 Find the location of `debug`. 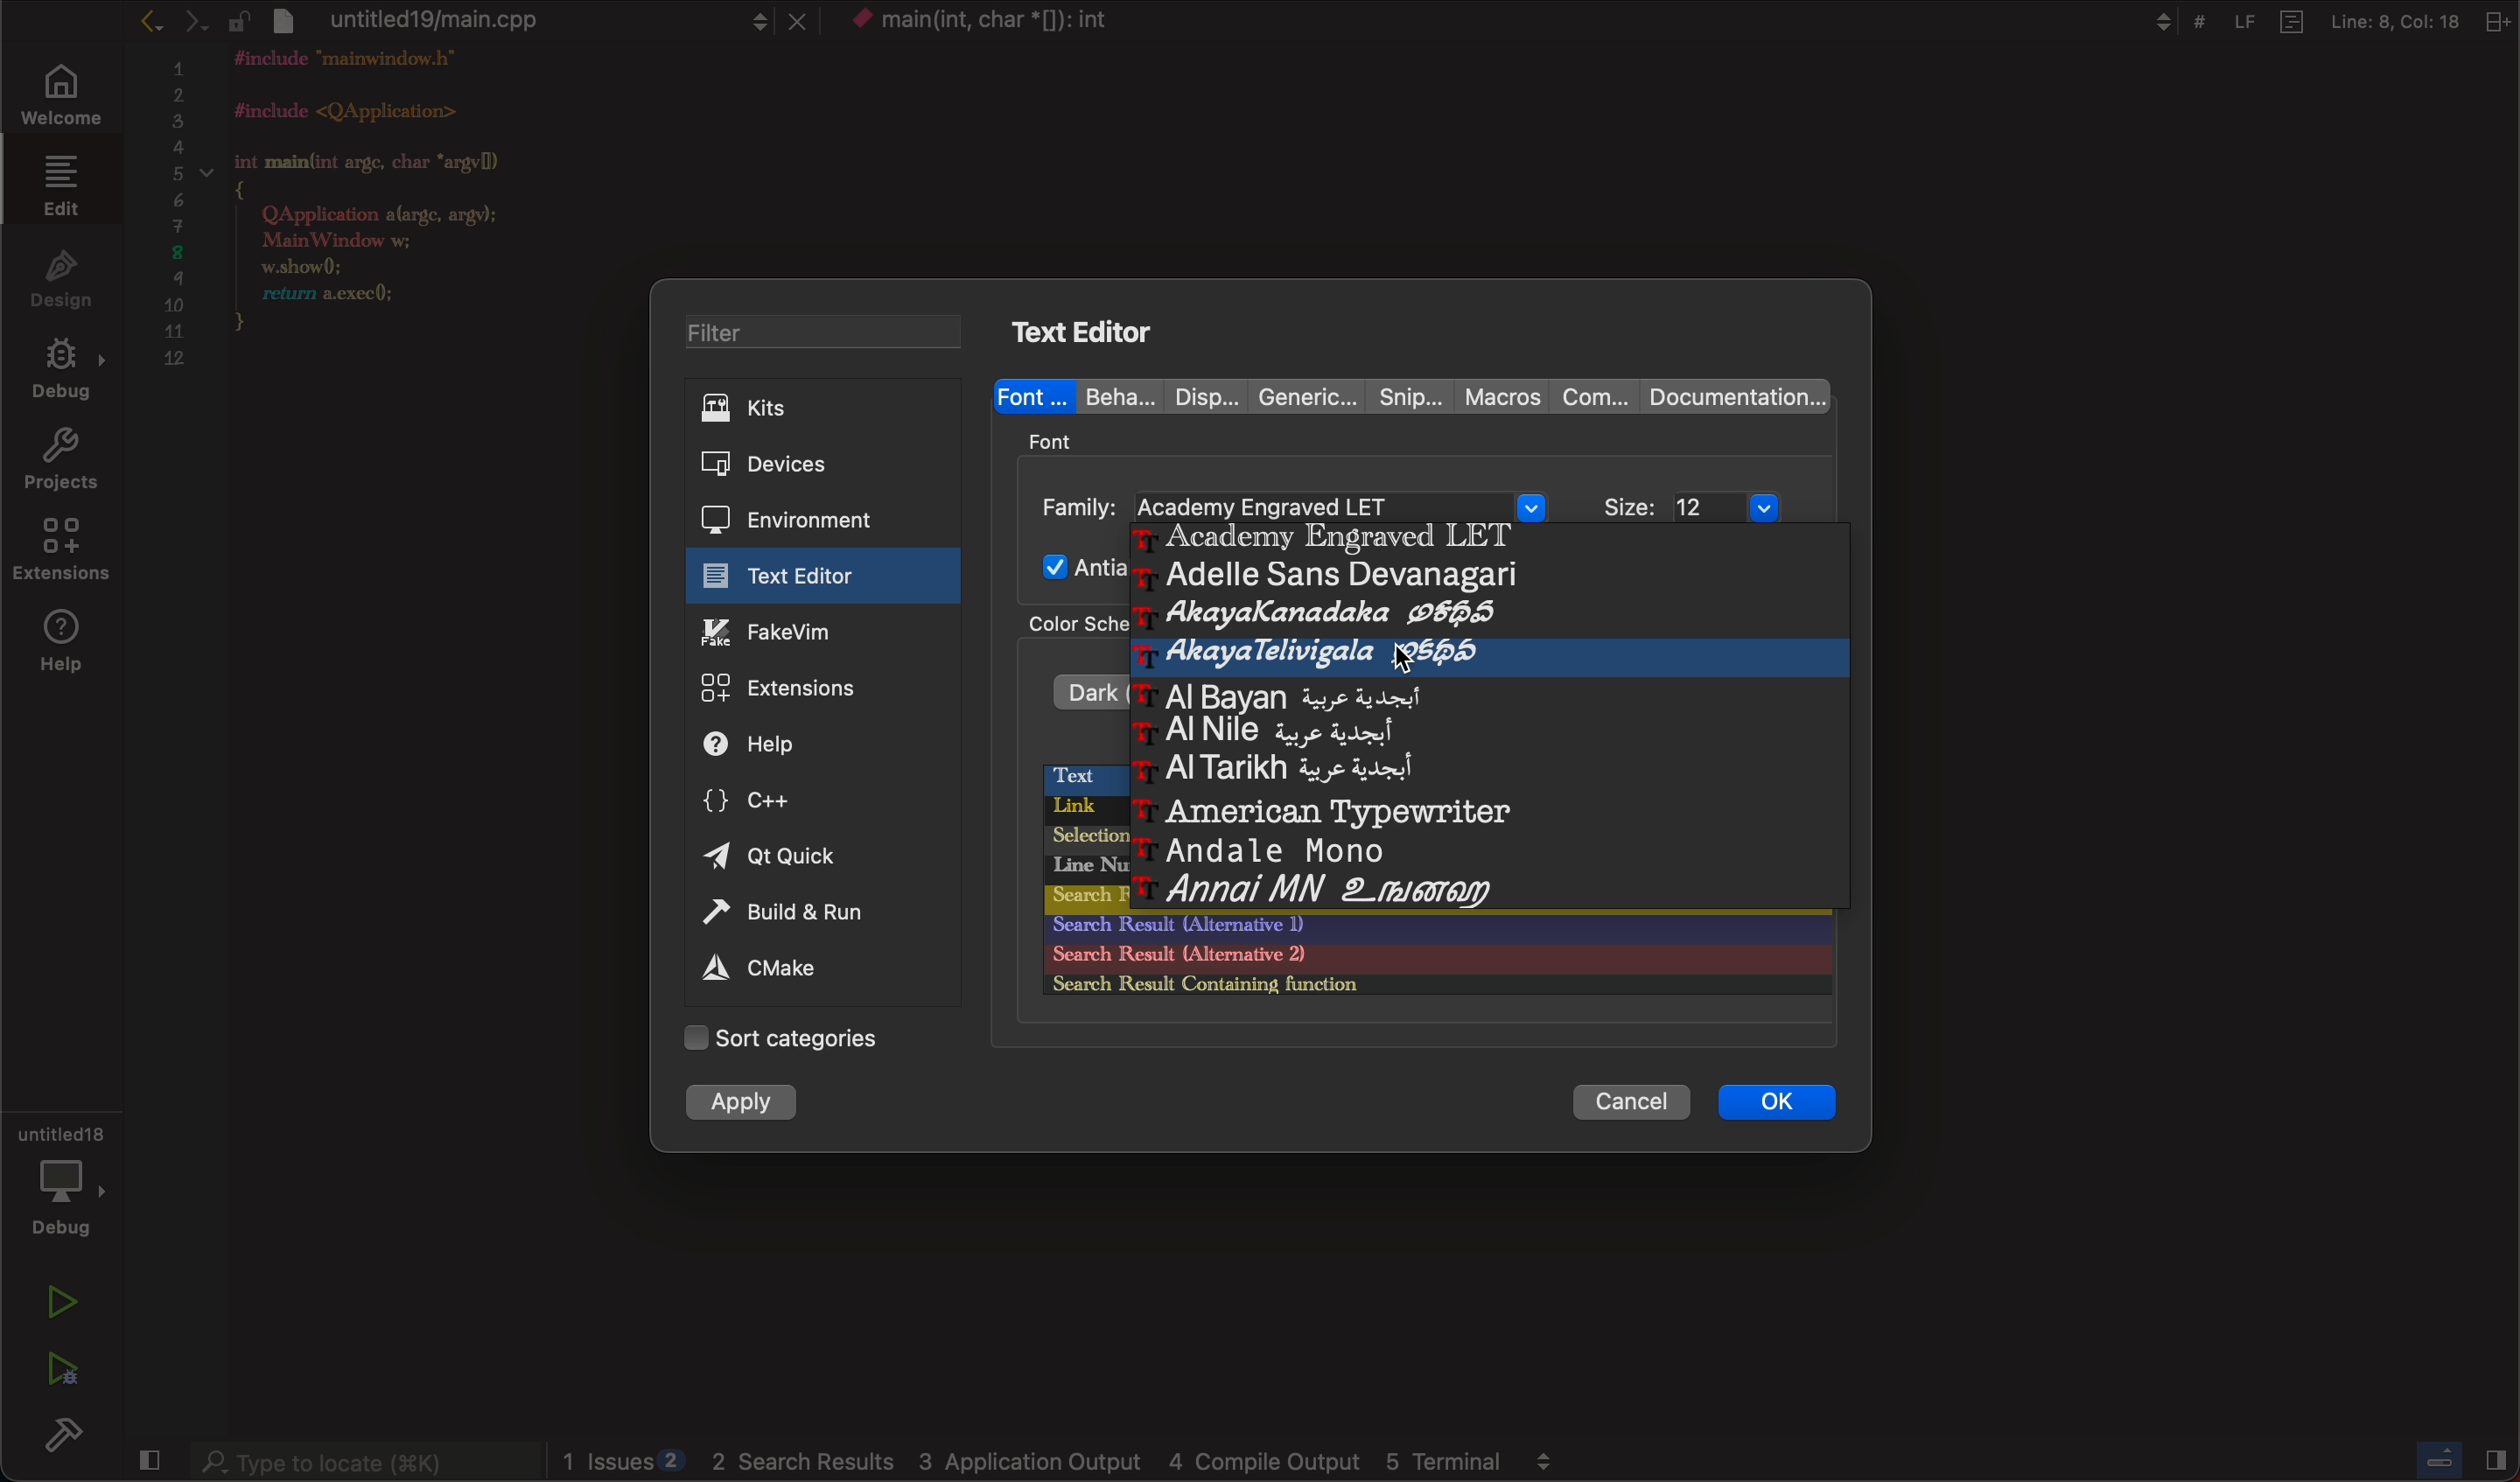

debug is located at coordinates (60, 374).